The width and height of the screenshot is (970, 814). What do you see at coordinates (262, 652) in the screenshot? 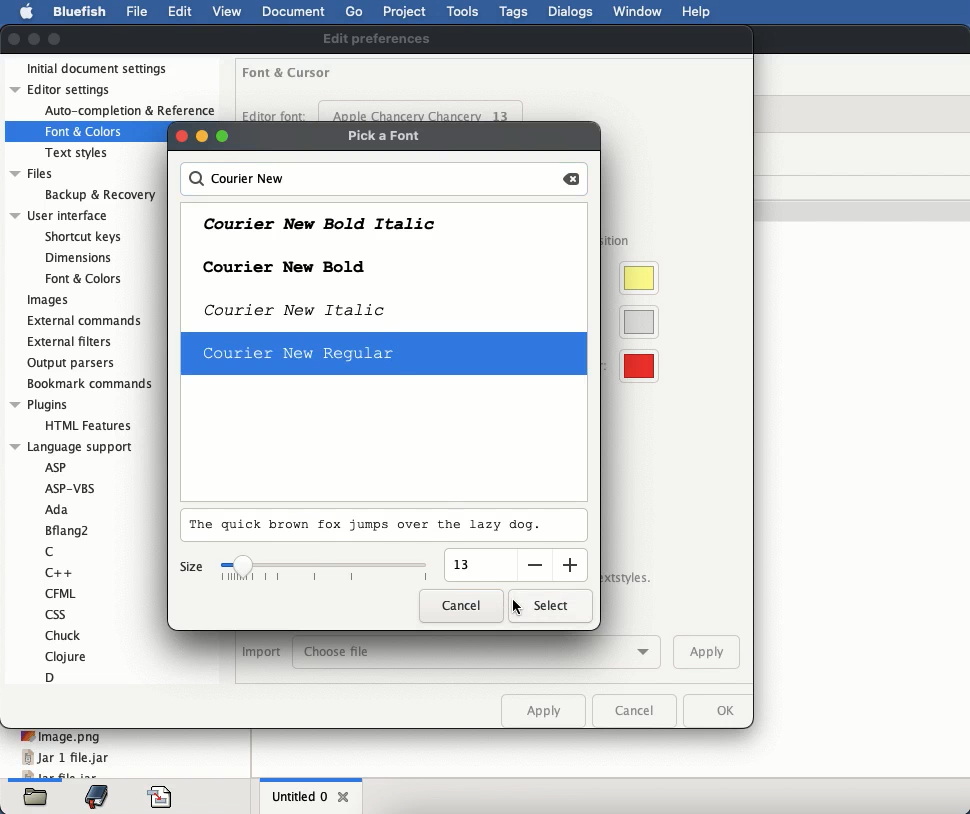
I see `import` at bounding box center [262, 652].